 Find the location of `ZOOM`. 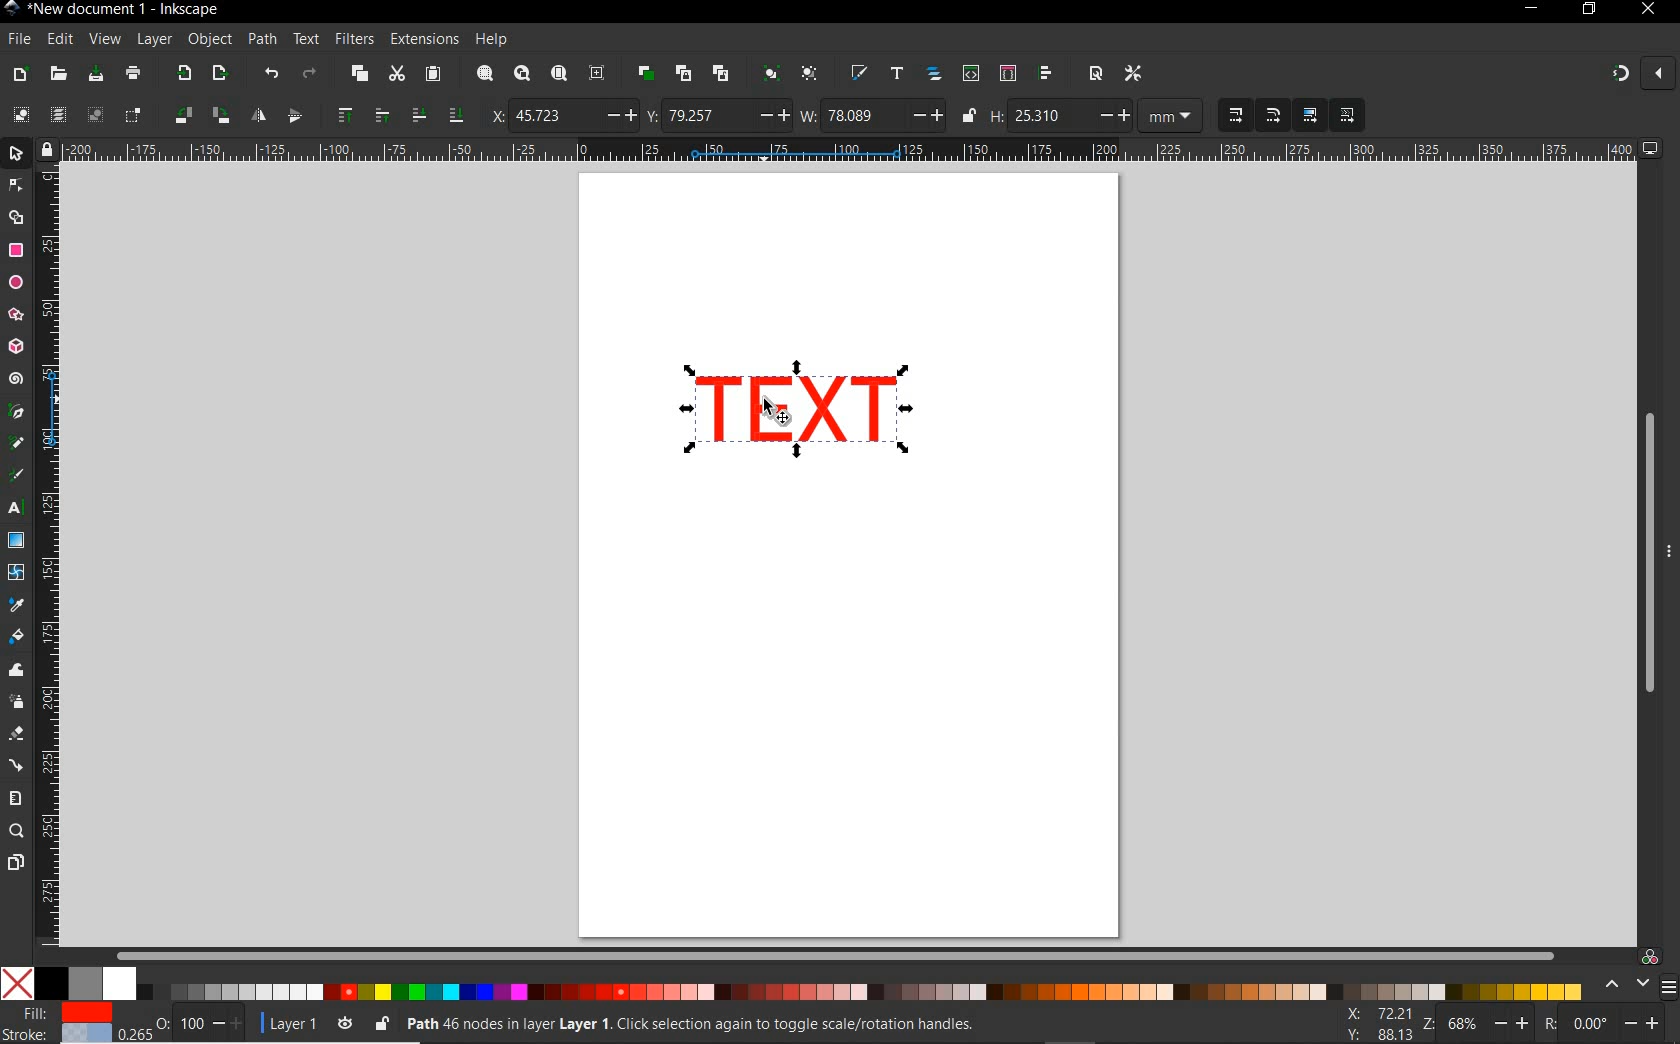

ZOOM is located at coordinates (1477, 1022).